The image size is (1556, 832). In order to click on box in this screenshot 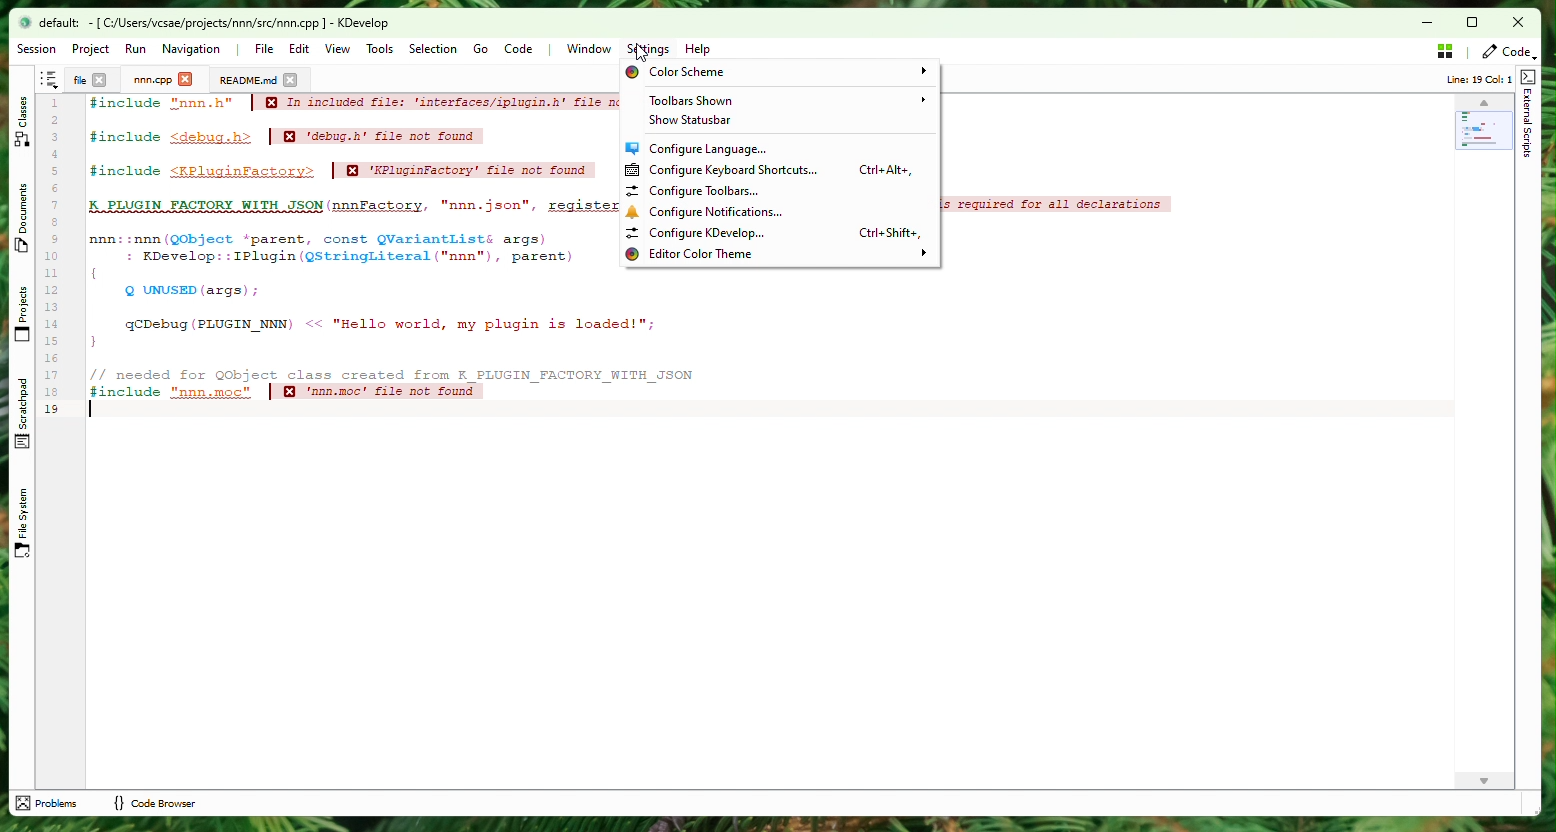, I will do `click(1471, 24)`.